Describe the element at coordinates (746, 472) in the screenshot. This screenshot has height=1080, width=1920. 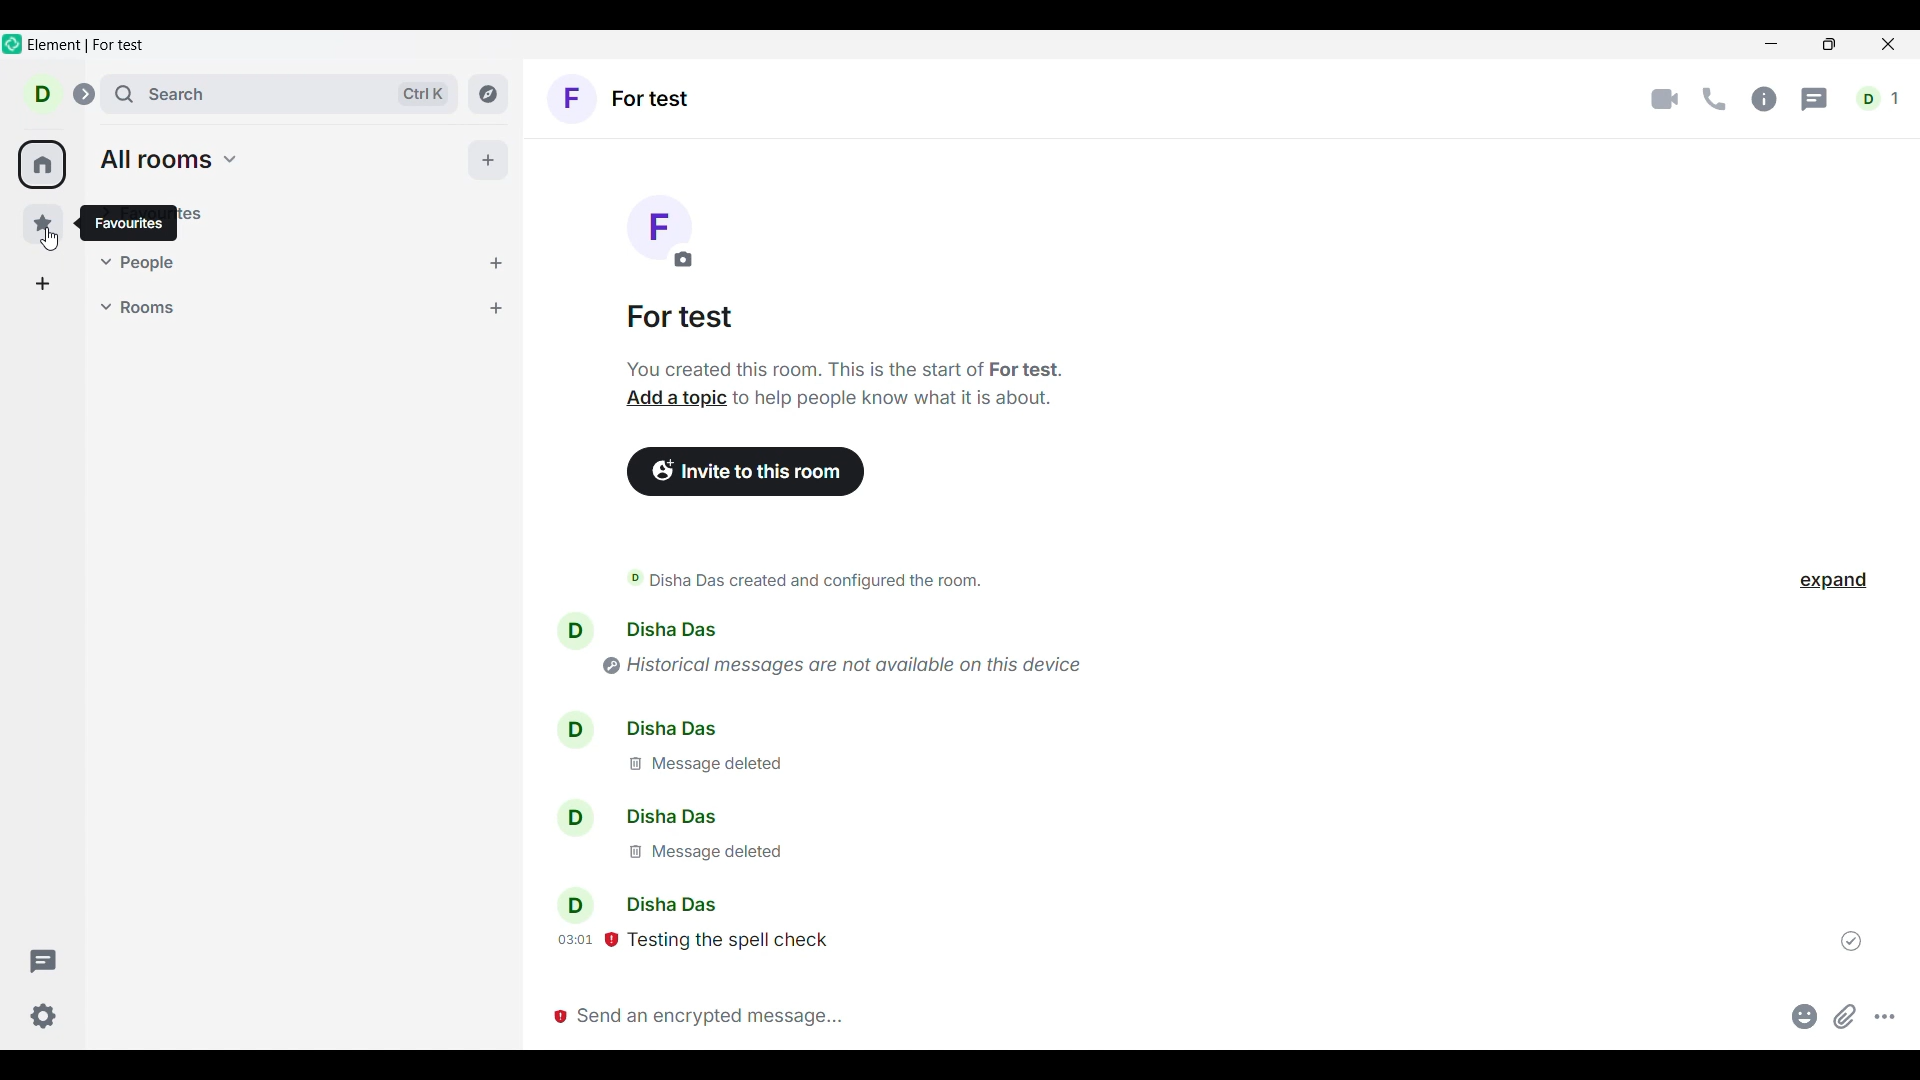
I see `Invite people to room` at that location.